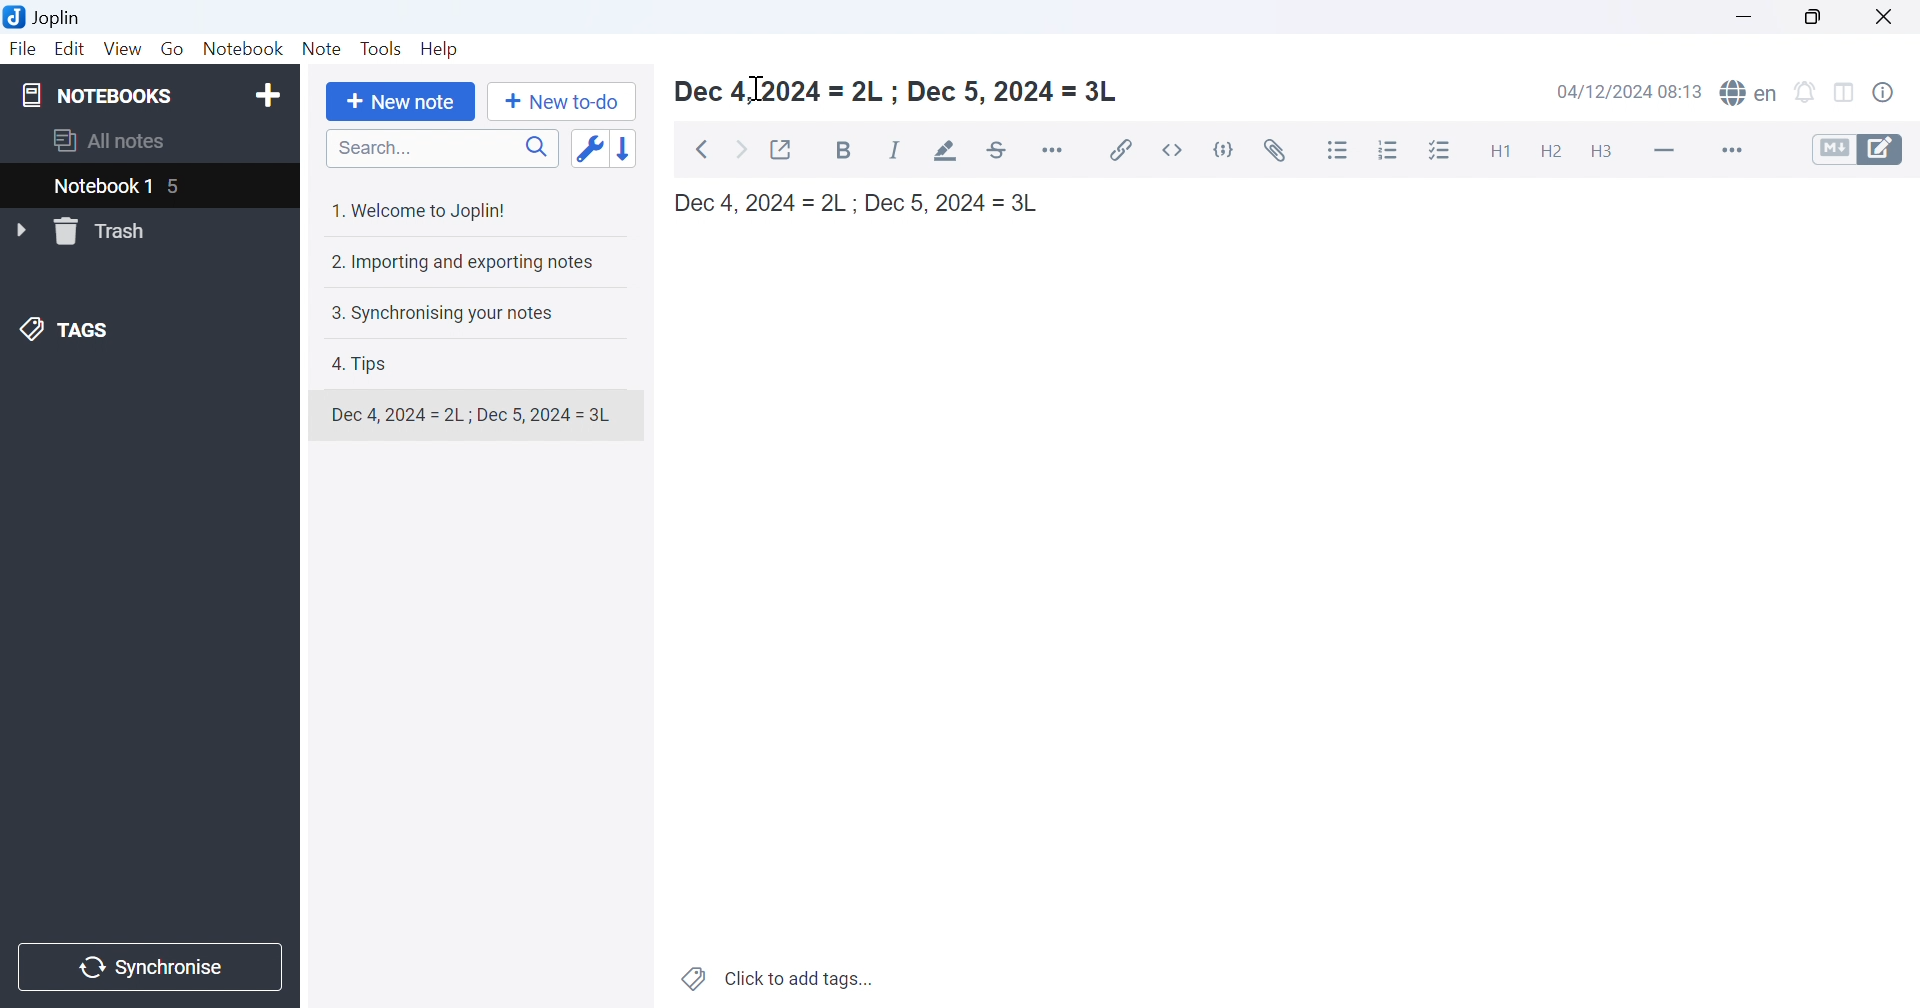 The width and height of the screenshot is (1920, 1008). What do you see at coordinates (865, 203) in the screenshot?
I see `Dec 4, 2024 = 2L ; Dec 5, 2024 = 3L` at bounding box center [865, 203].